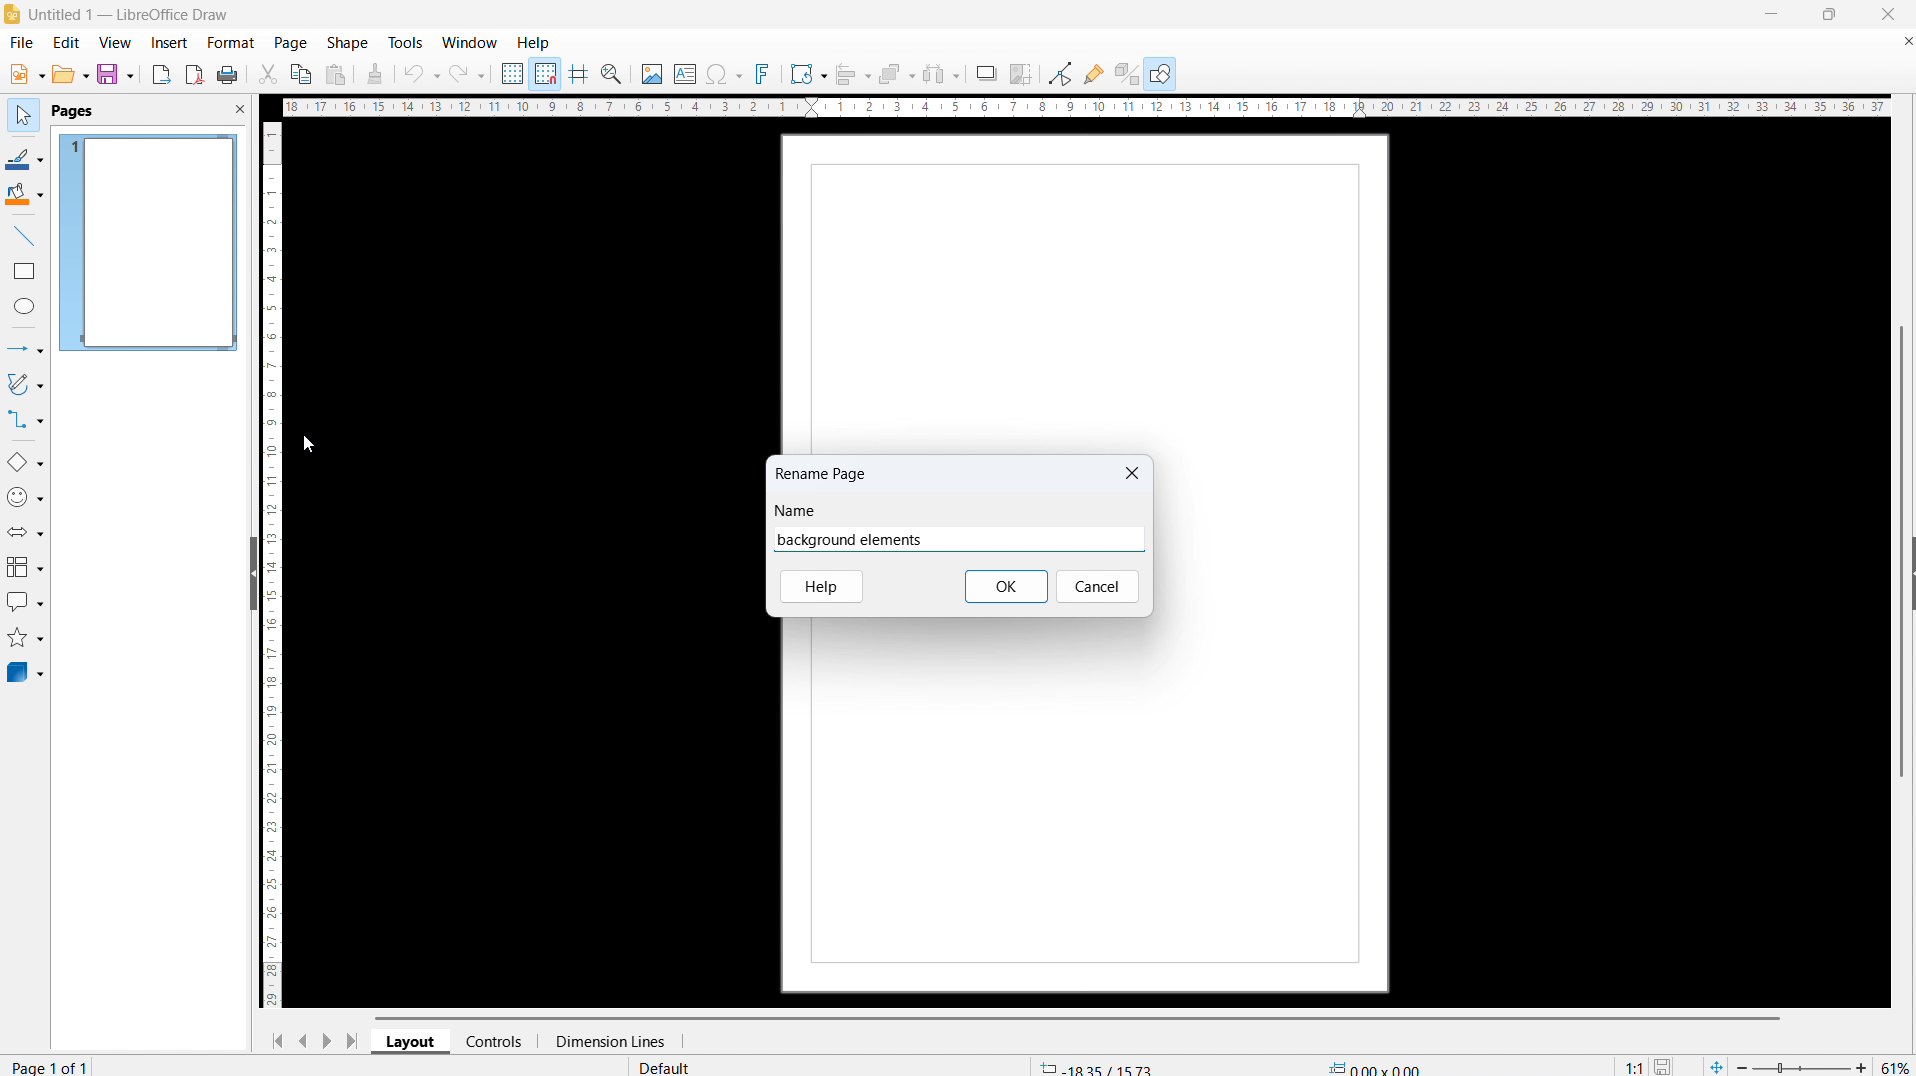 This screenshot has width=1916, height=1076. What do you see at coordinates (231, 43) in the screenshot?
I see `format` at bounding box center [231, 43].